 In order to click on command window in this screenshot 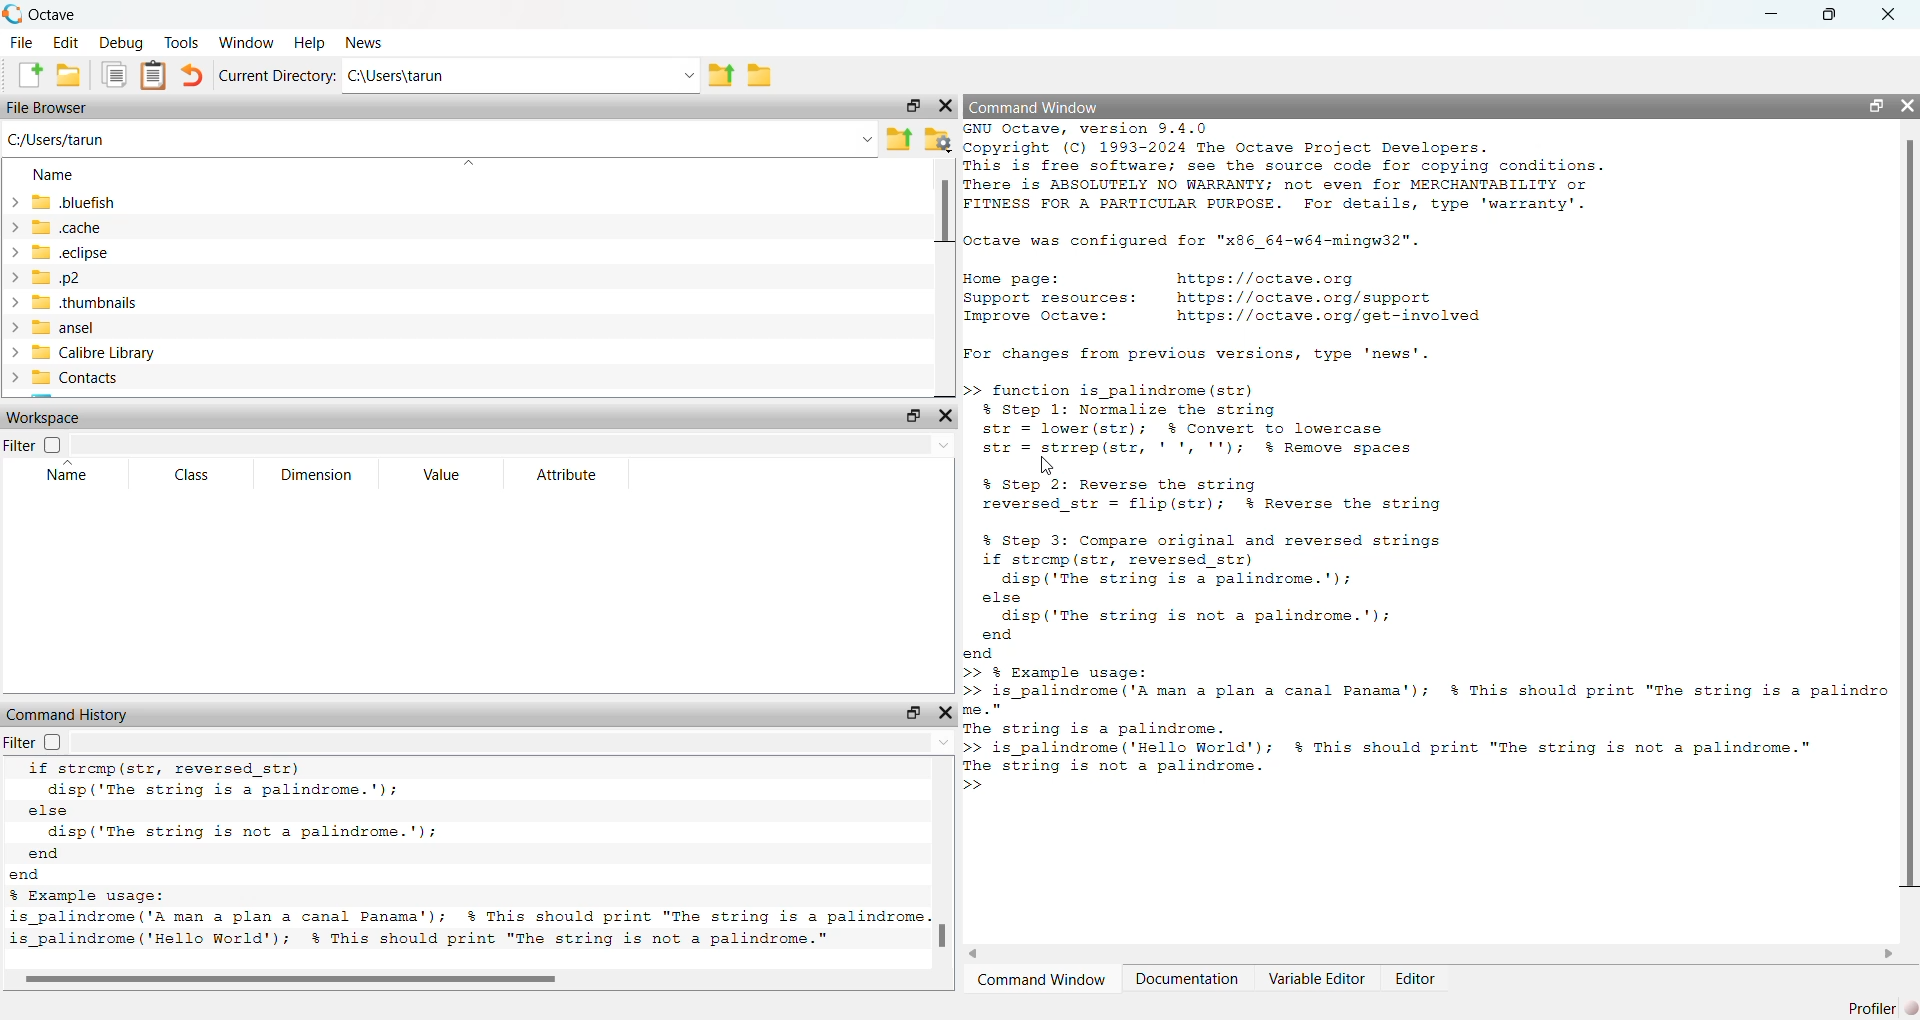, I will do `click(1037, 107)`.